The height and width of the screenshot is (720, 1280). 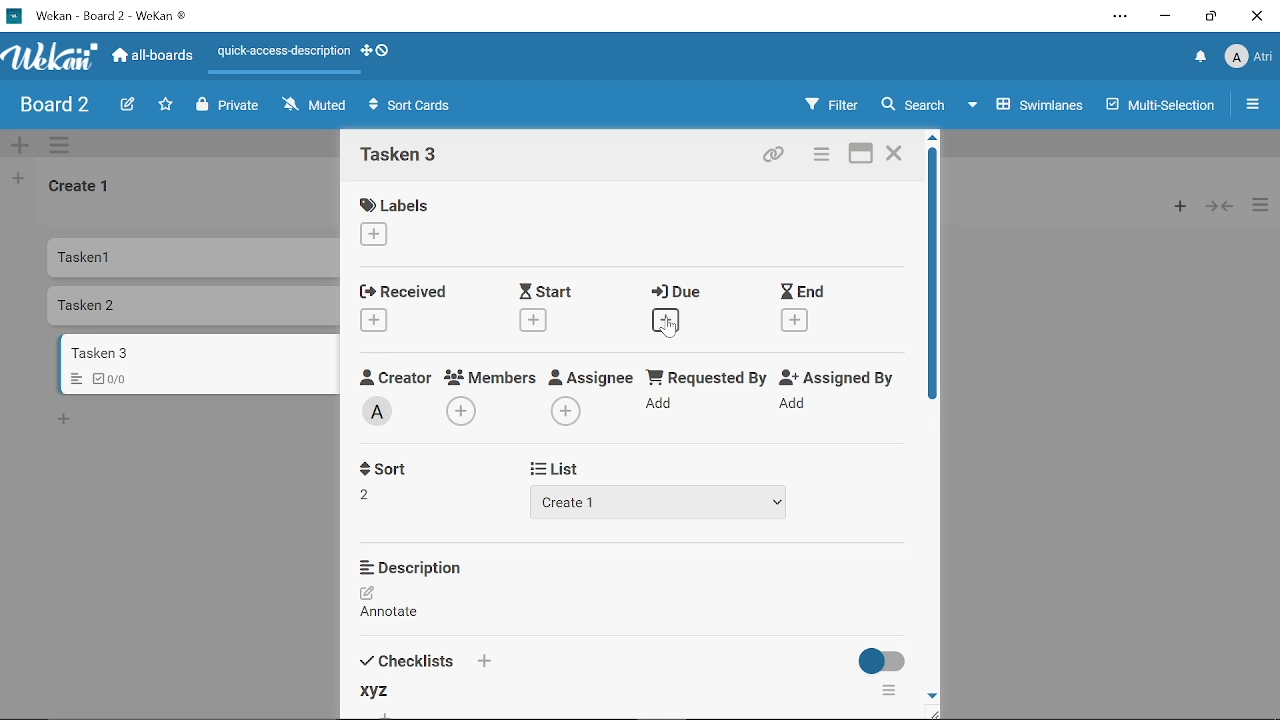 What do you see at coordinates (534, 319) in the screenshot?
I see `Add start date` at bounding box center [534, 319].